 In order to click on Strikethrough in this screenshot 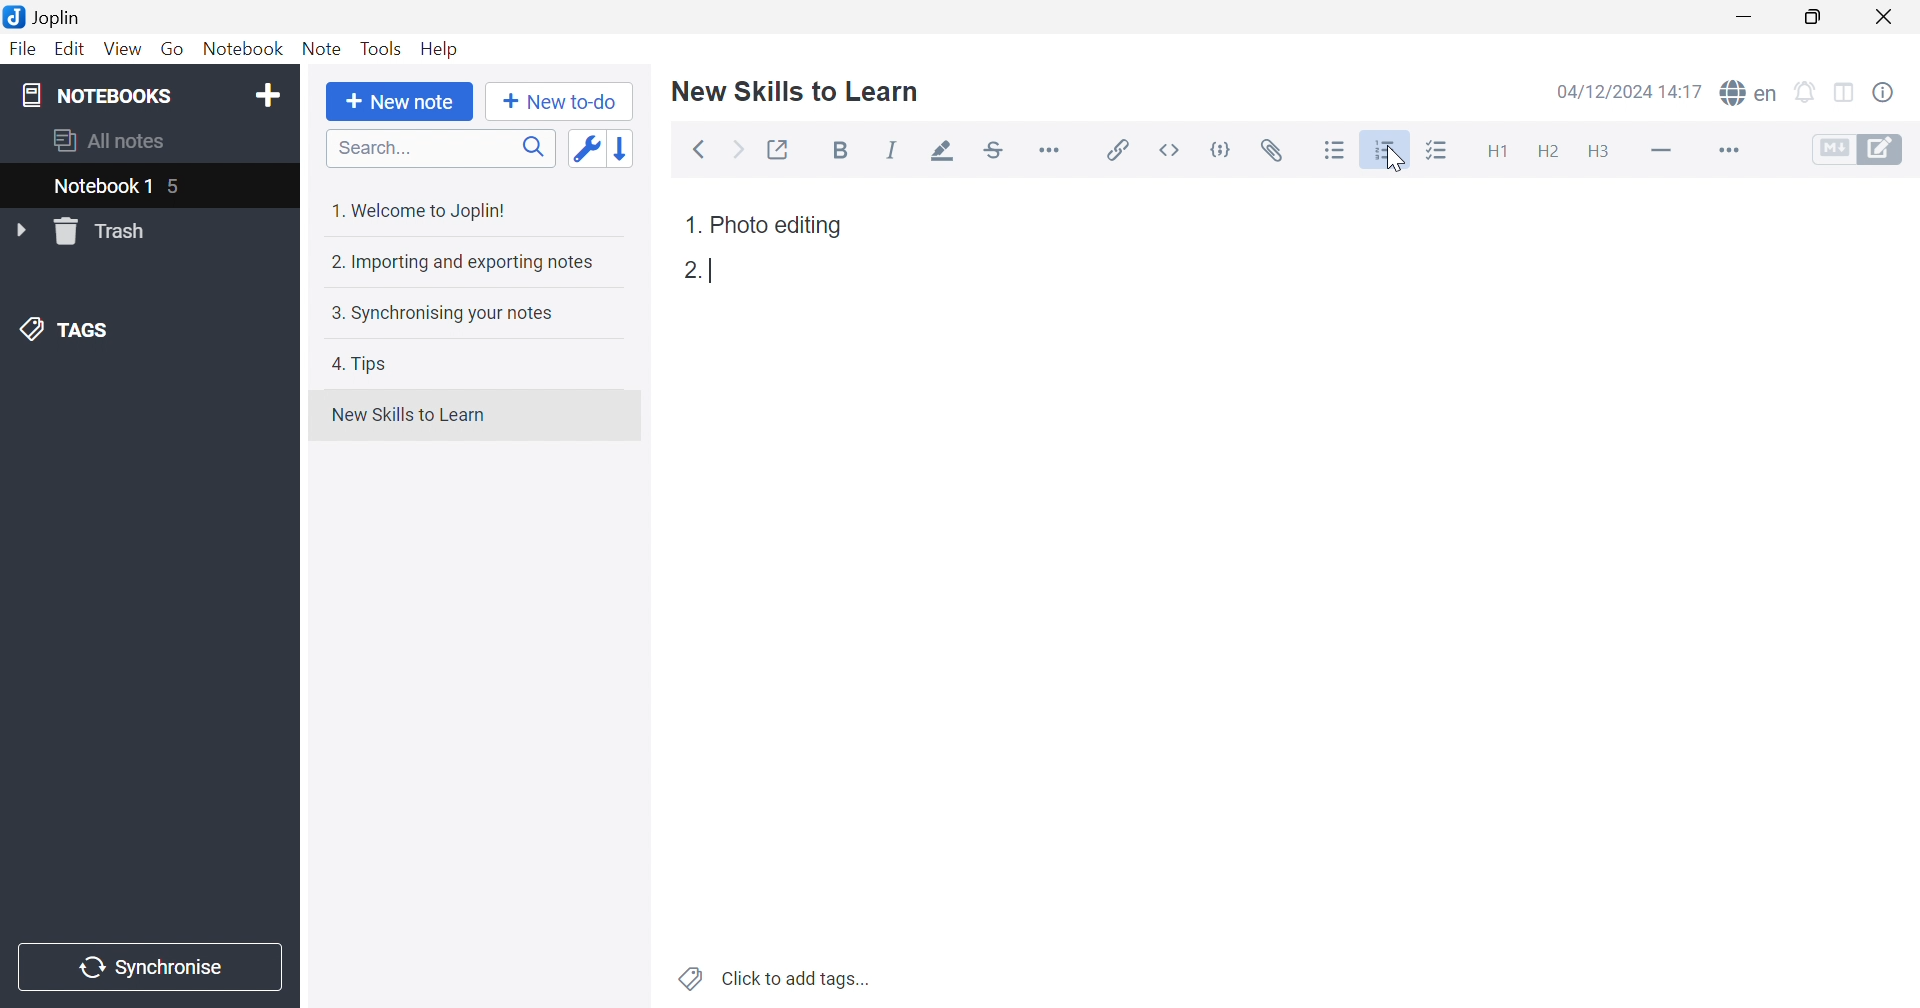, I will do `click(995, 151)`.